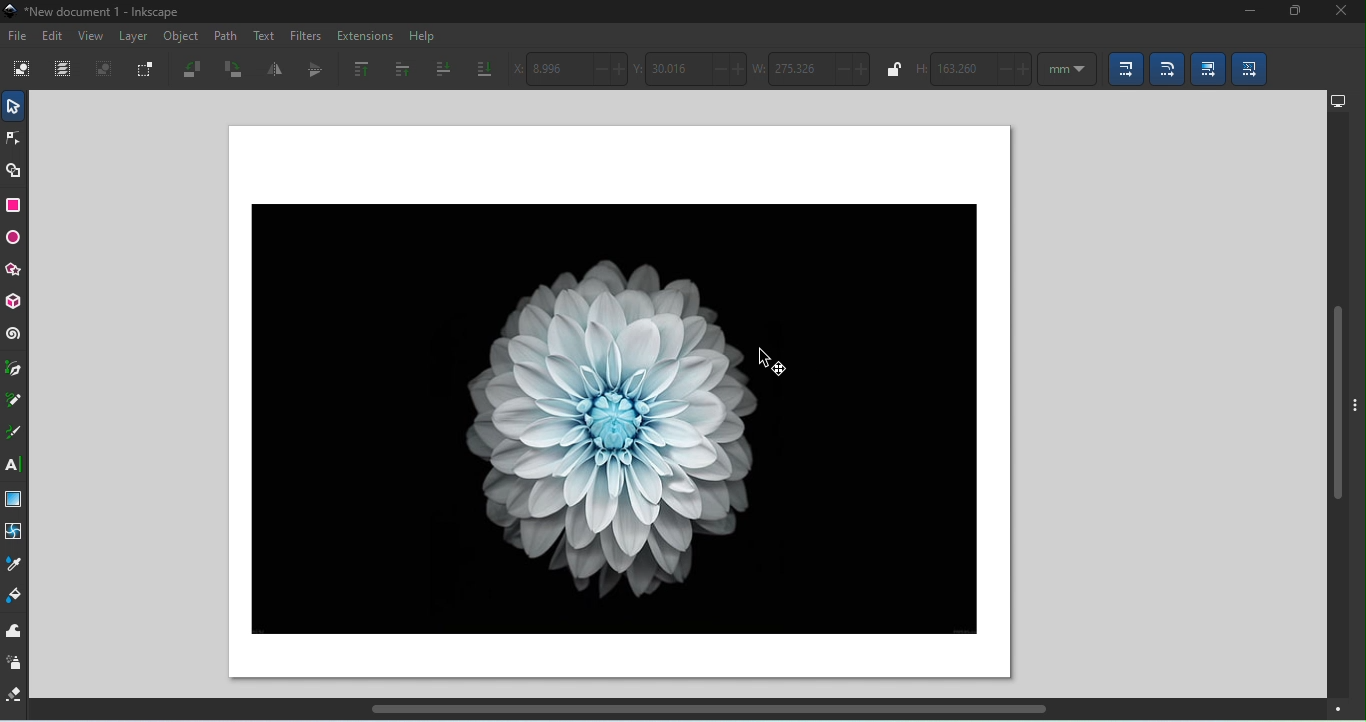  Describe the element at coordinates (13, 106) in the screenshot. I see `Selector tool` at that location.